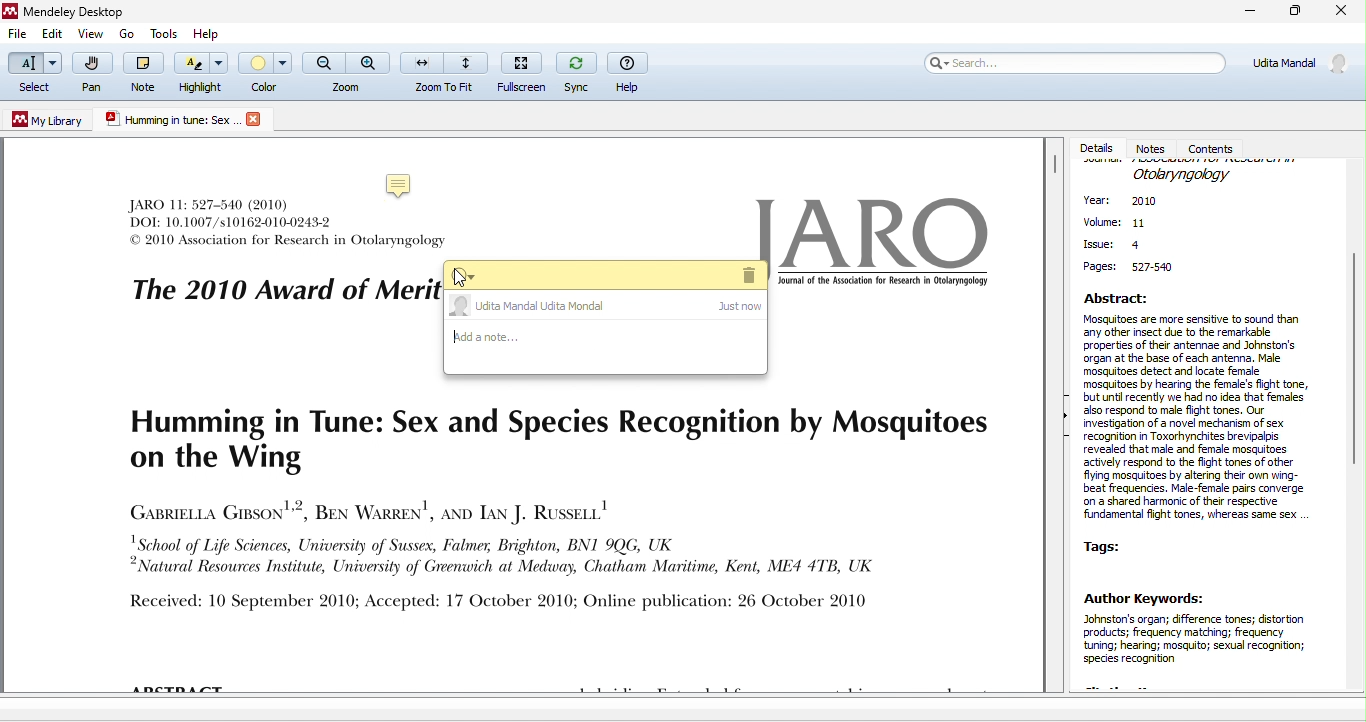 The width and height of the screenshot is (1366, 722). Describe the element at coordinates (231, 214) in the screenshot. I see `text` at that location.